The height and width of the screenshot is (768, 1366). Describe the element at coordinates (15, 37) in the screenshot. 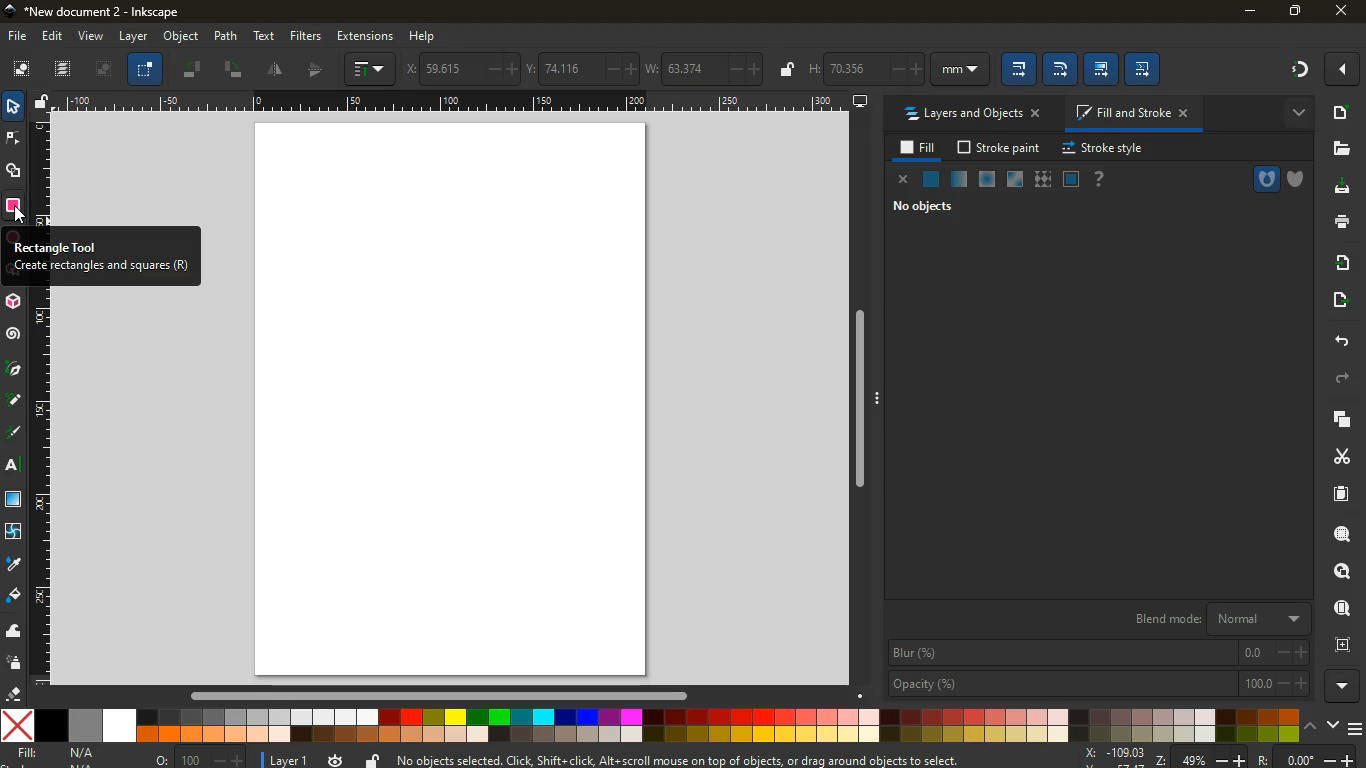

I see `file` at that location.